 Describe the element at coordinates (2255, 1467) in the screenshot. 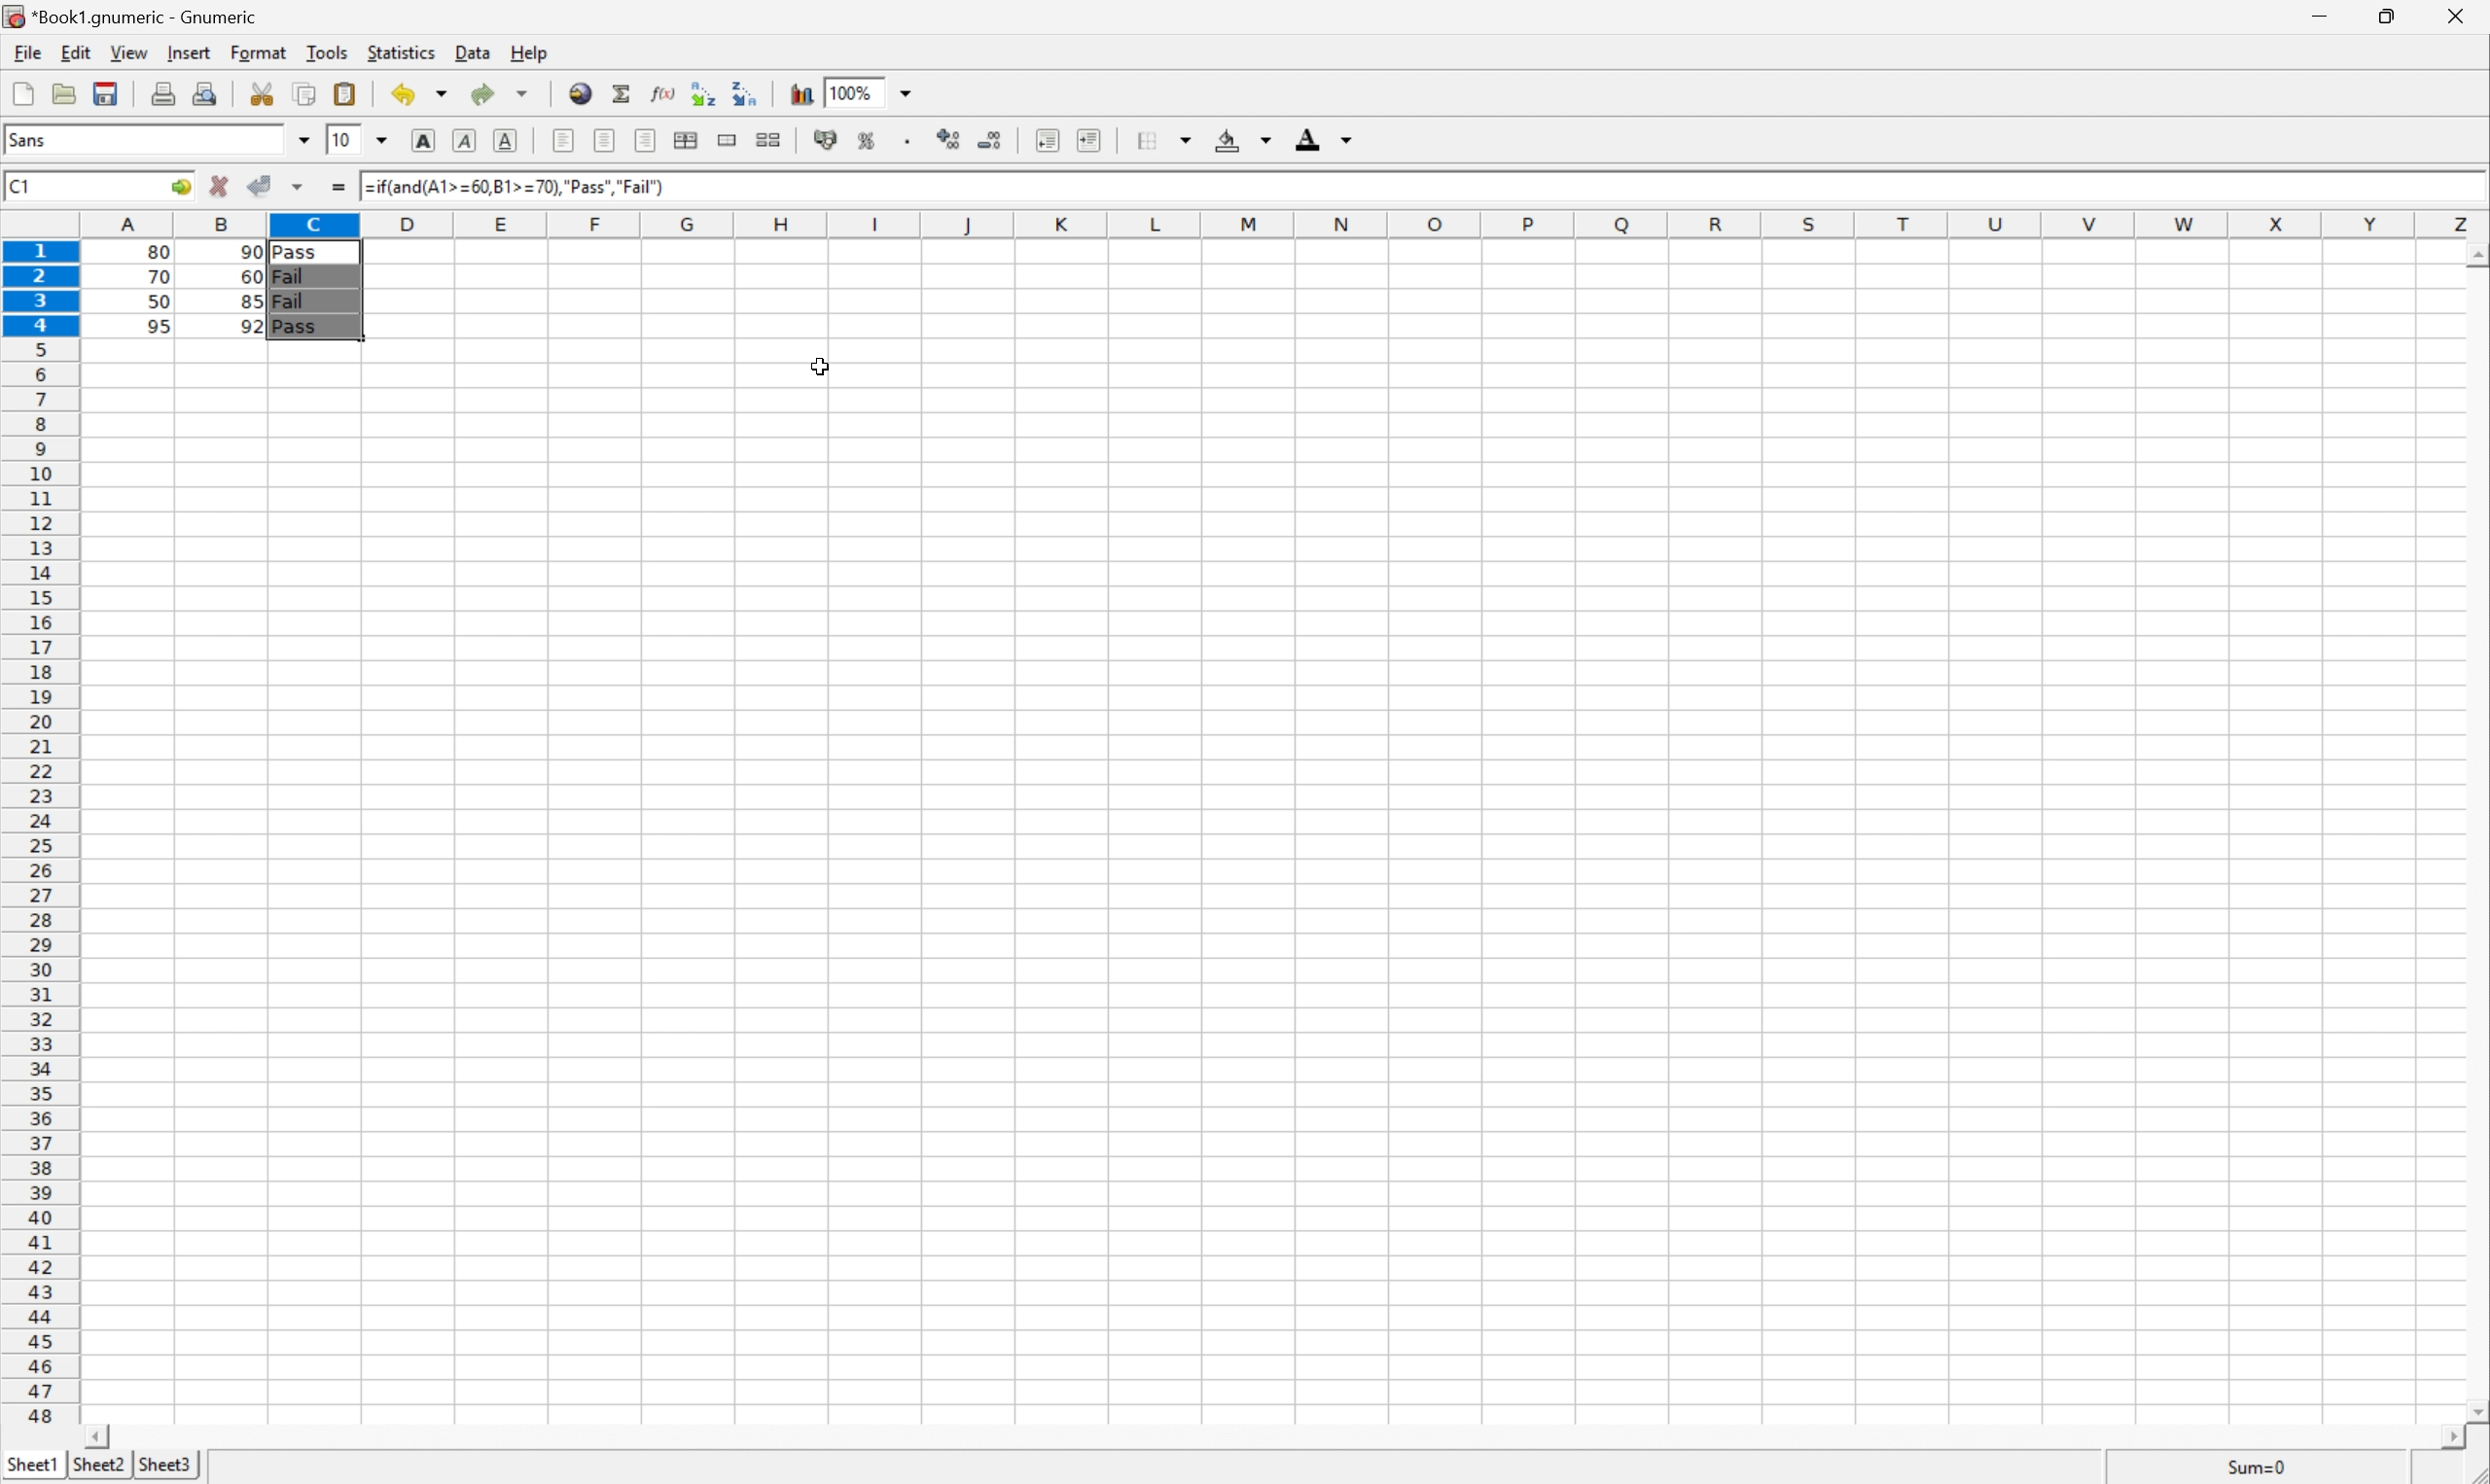

I see `Sum=80` at that location.